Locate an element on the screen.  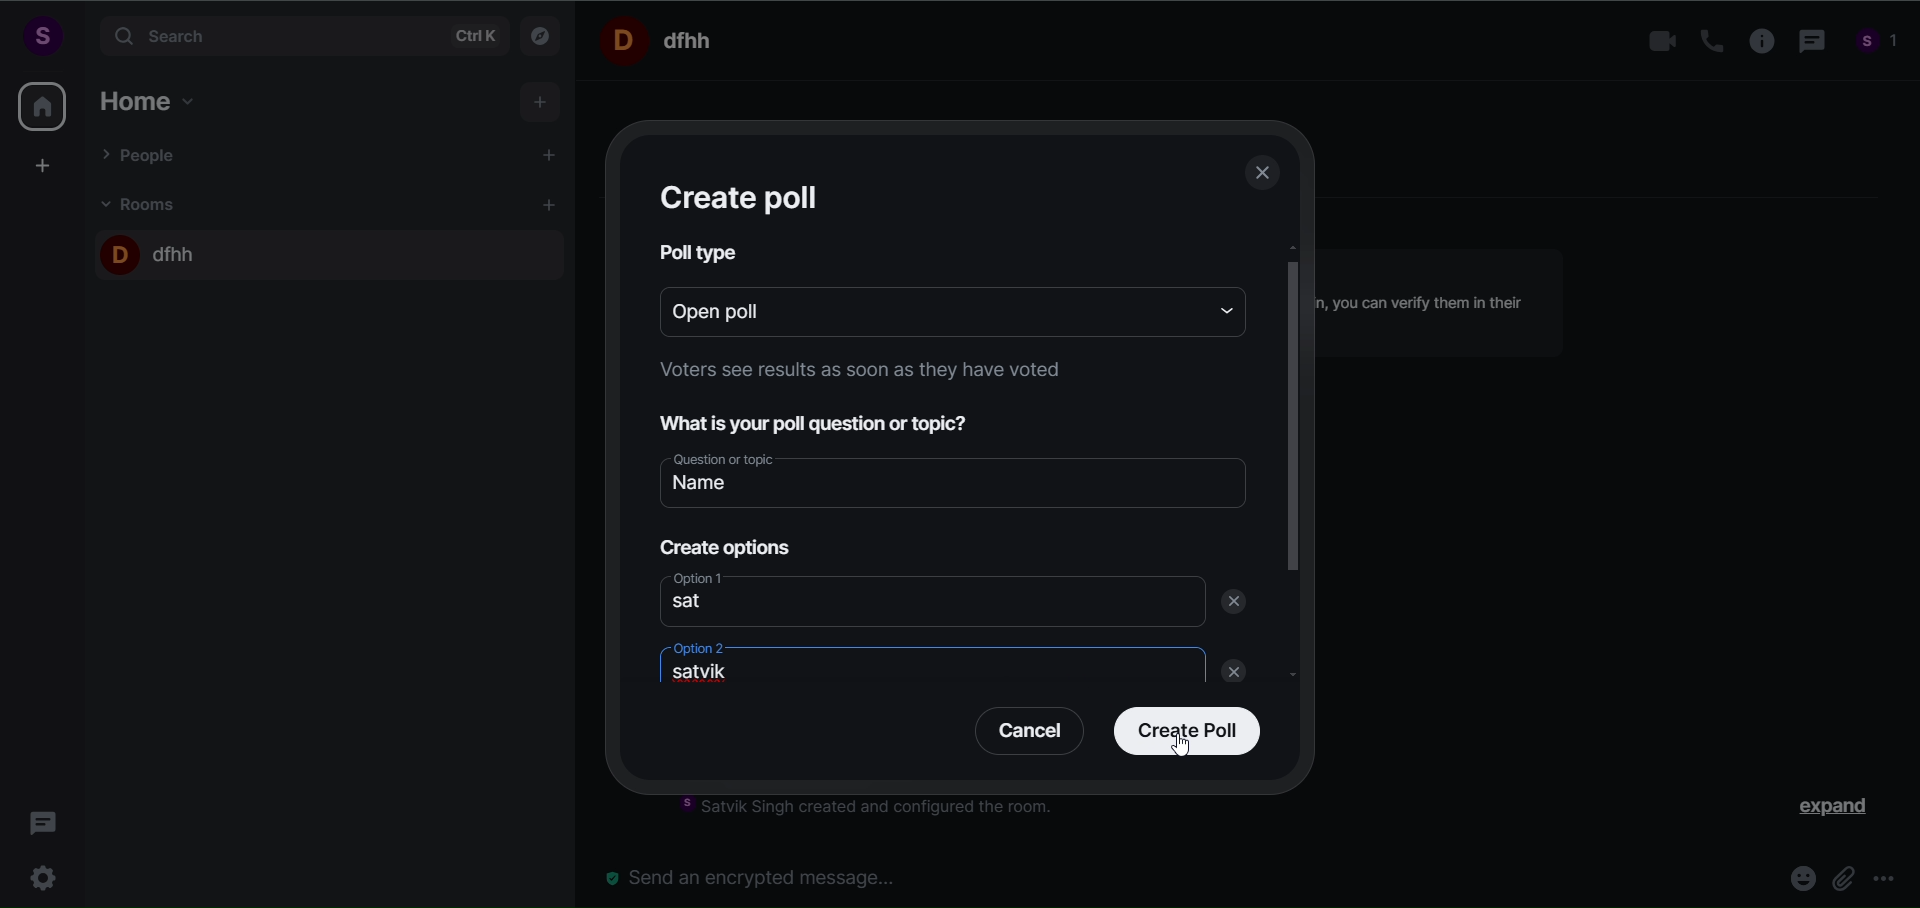
send an encrypted message is located at coordinates (760, 877).